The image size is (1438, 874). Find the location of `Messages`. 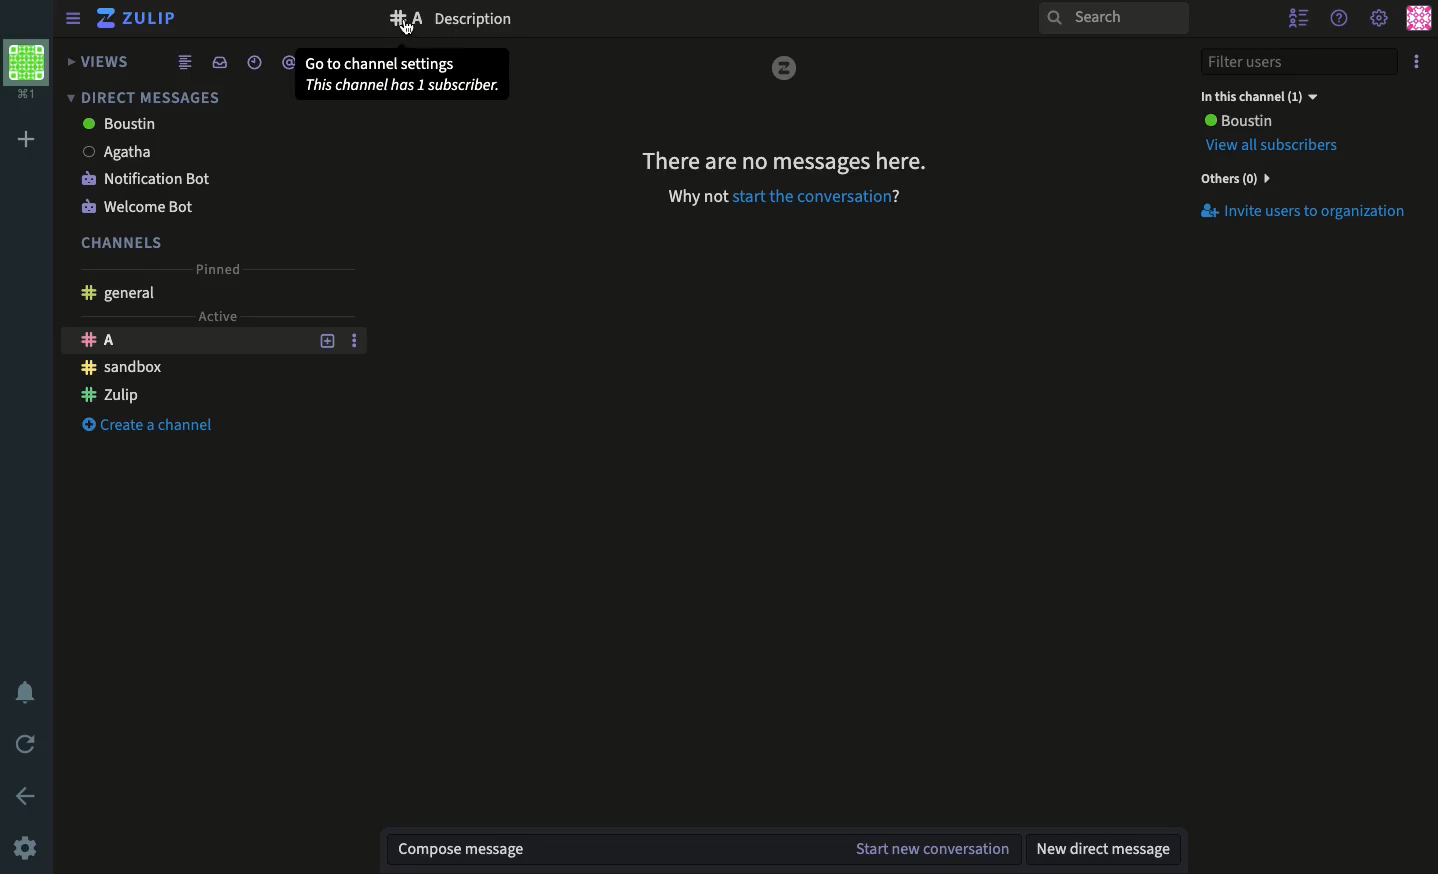

Messages is located at coordinates (610, 850).